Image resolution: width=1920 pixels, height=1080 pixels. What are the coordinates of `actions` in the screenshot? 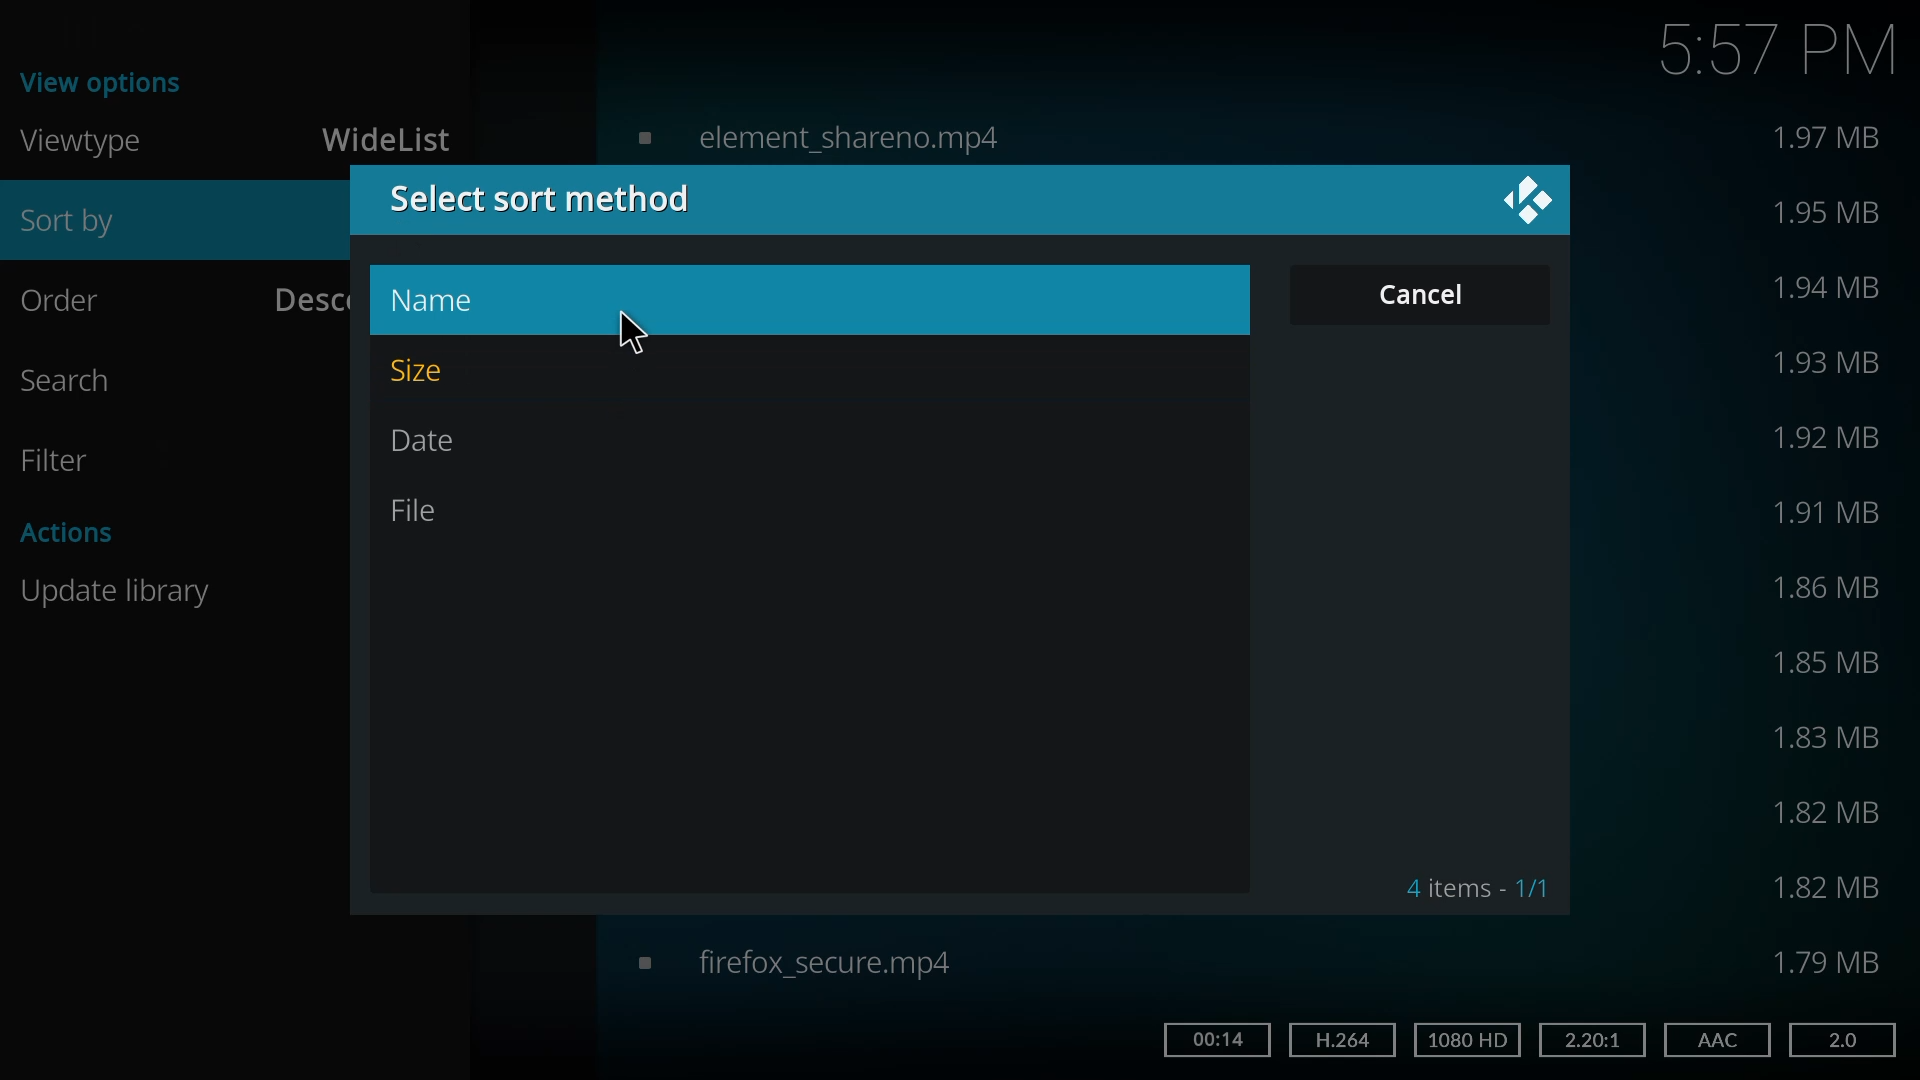 It's located at (72, 530).